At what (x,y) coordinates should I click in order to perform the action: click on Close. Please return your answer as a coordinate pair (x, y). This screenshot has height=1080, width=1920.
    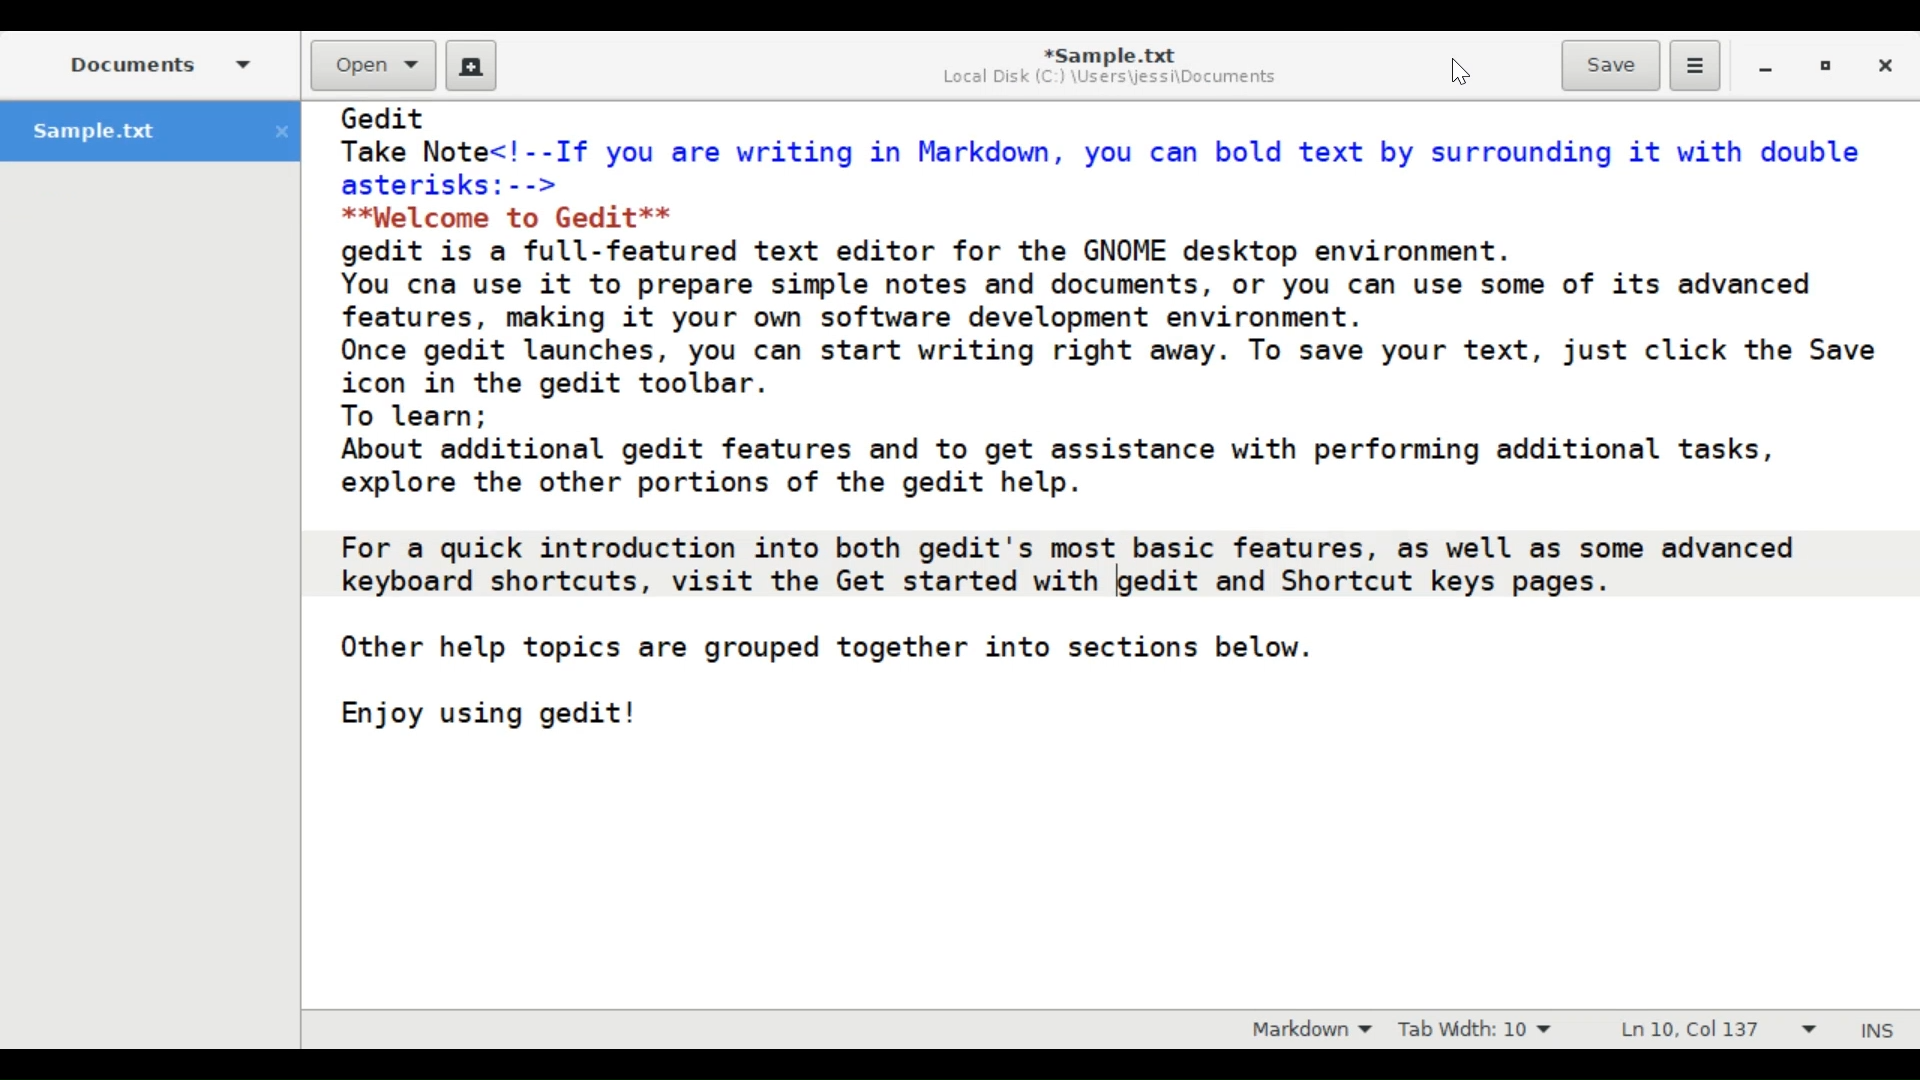
    Looking at the image, I should click on (1888, 68).